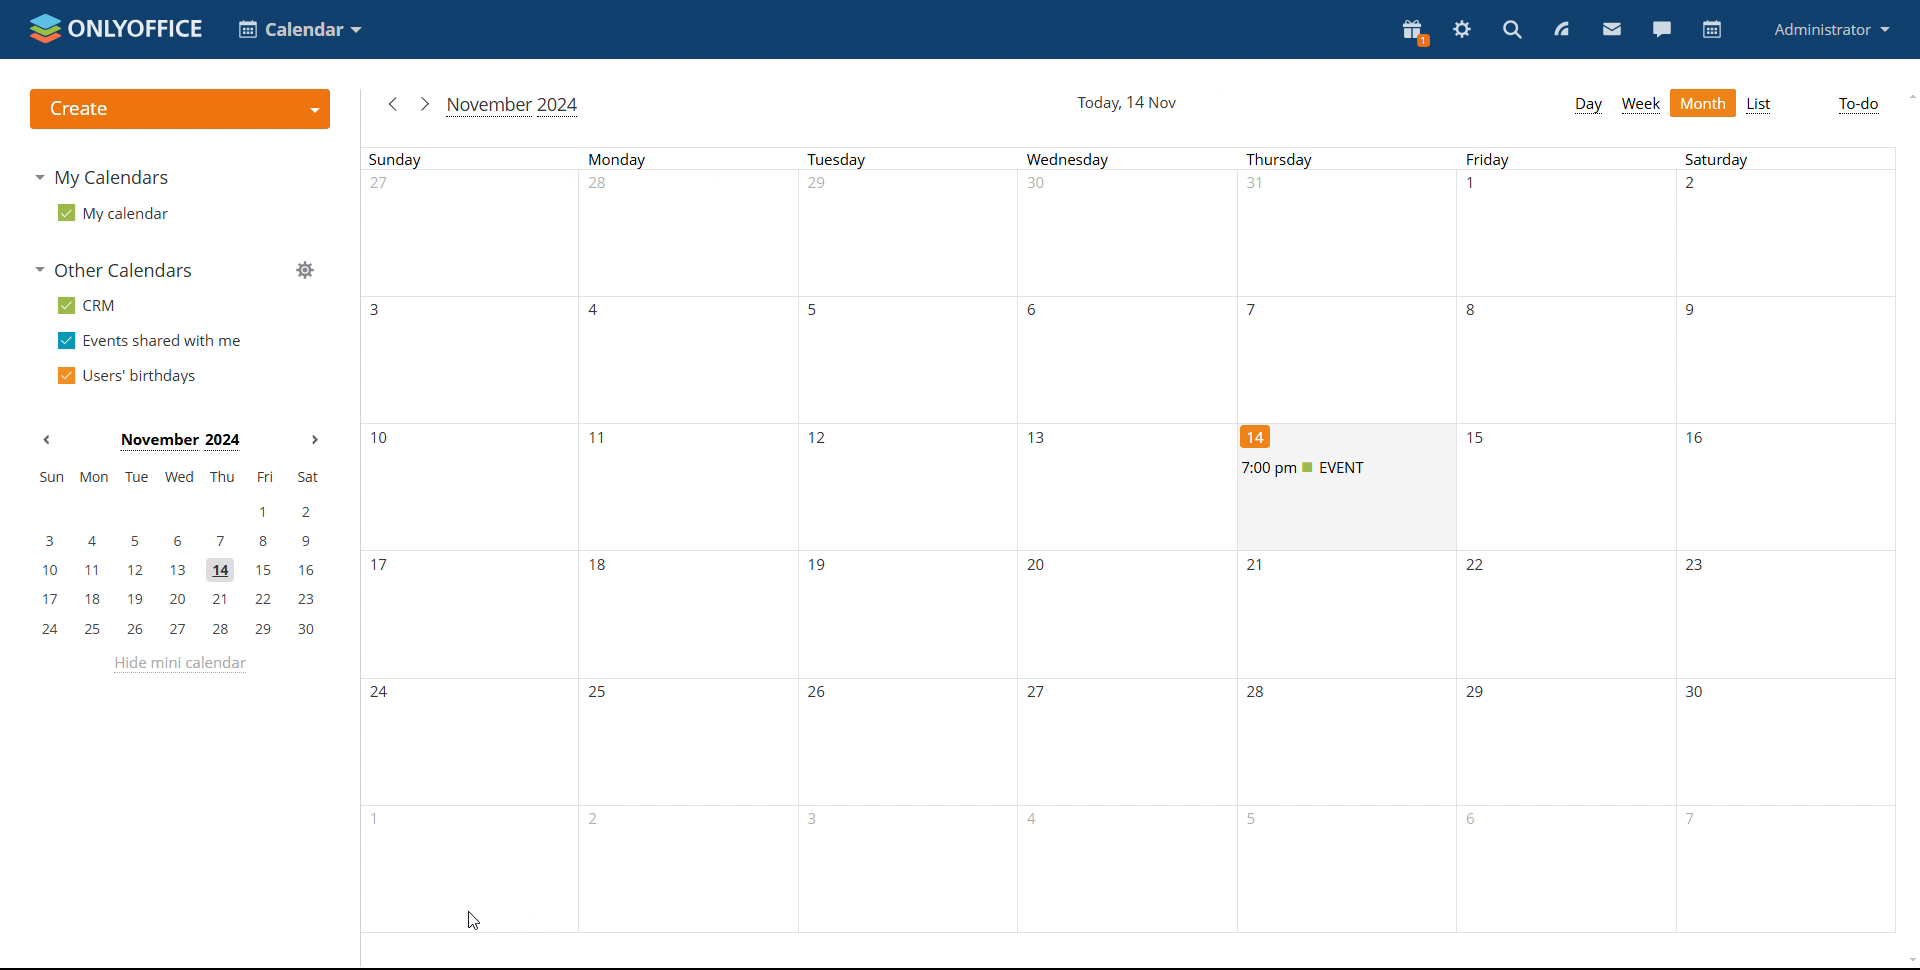 The width and height of the screenshot is (1920, 970). I want to click on next month, so click(314, 438).